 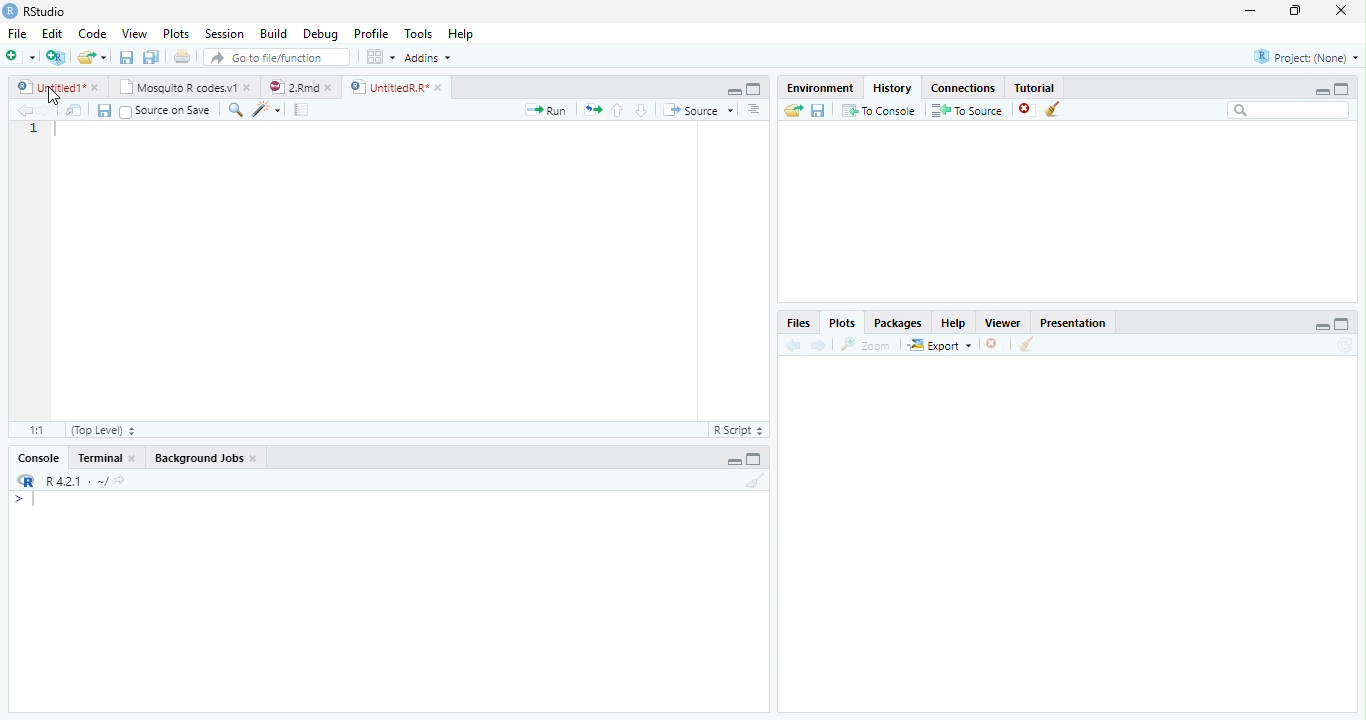 What do you see at coordinates (166, 110) in the screenshot?
I see `Source on save` at bounding box center [166, 110].